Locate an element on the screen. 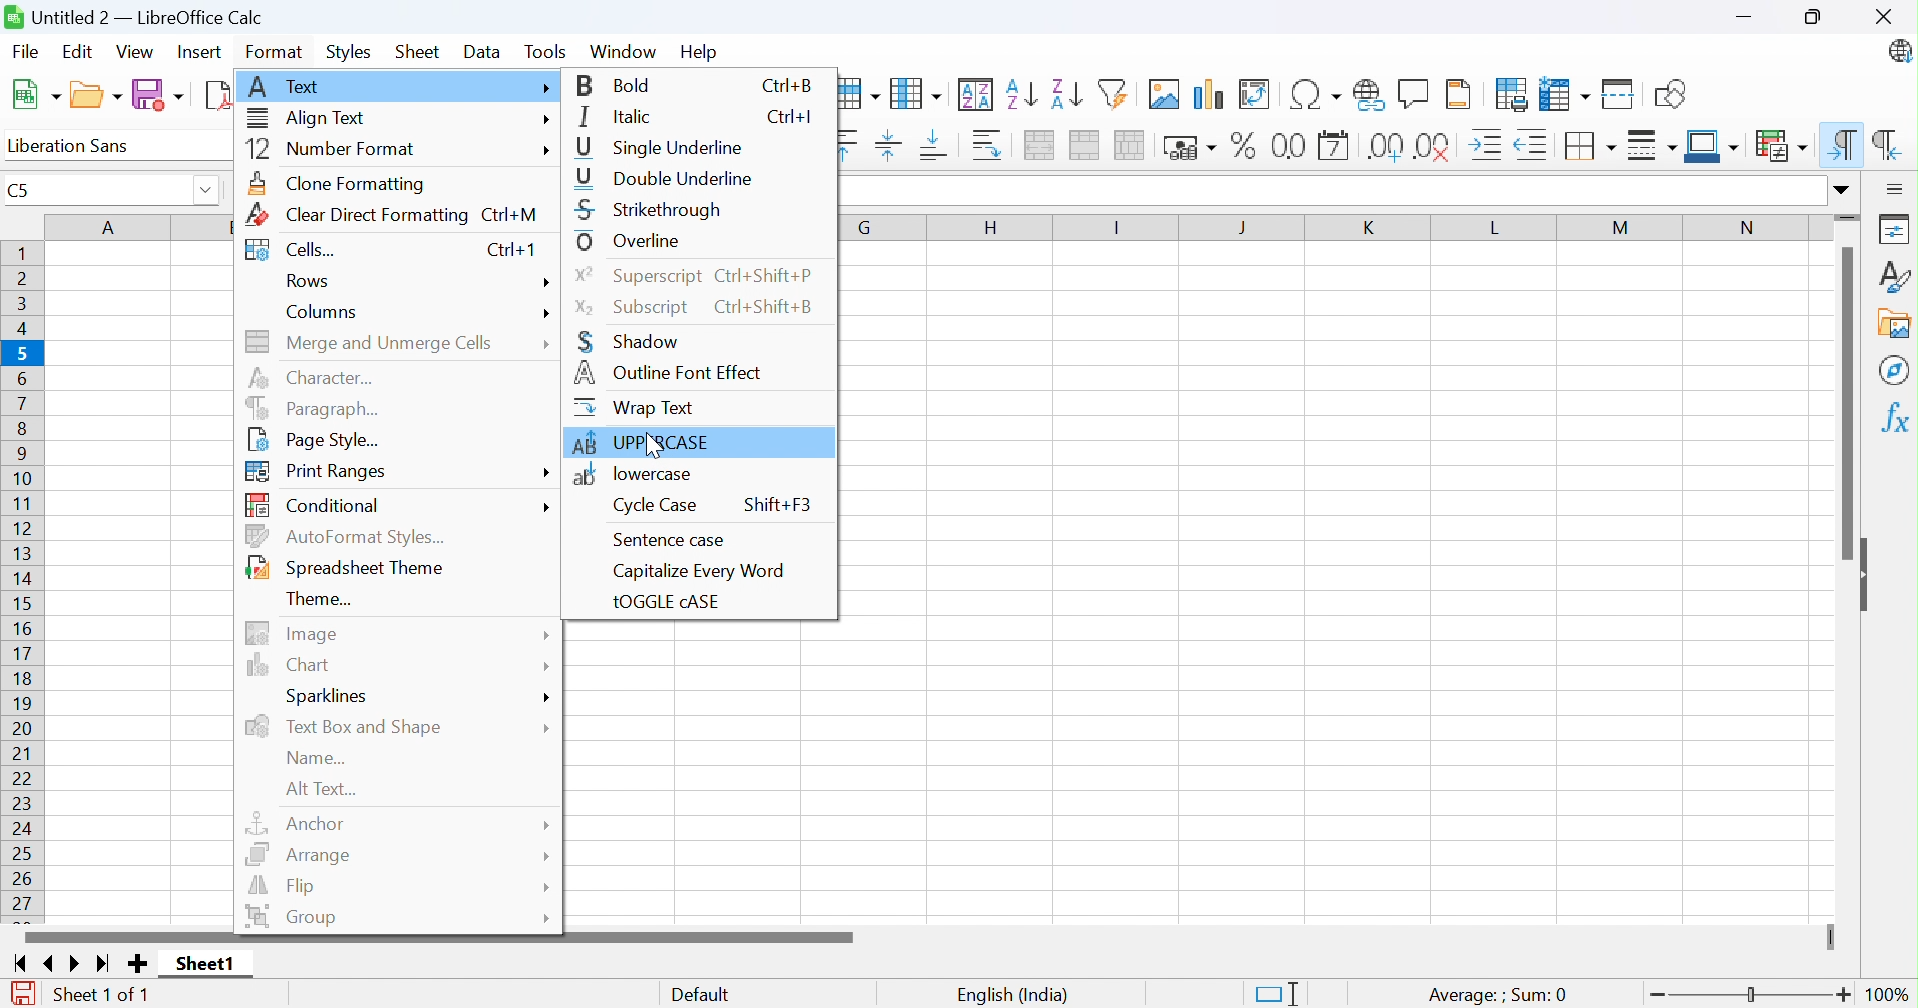 Image resolution: width=1918 pixels, height=1008 pixels. More is located at coordinates (547, 471).